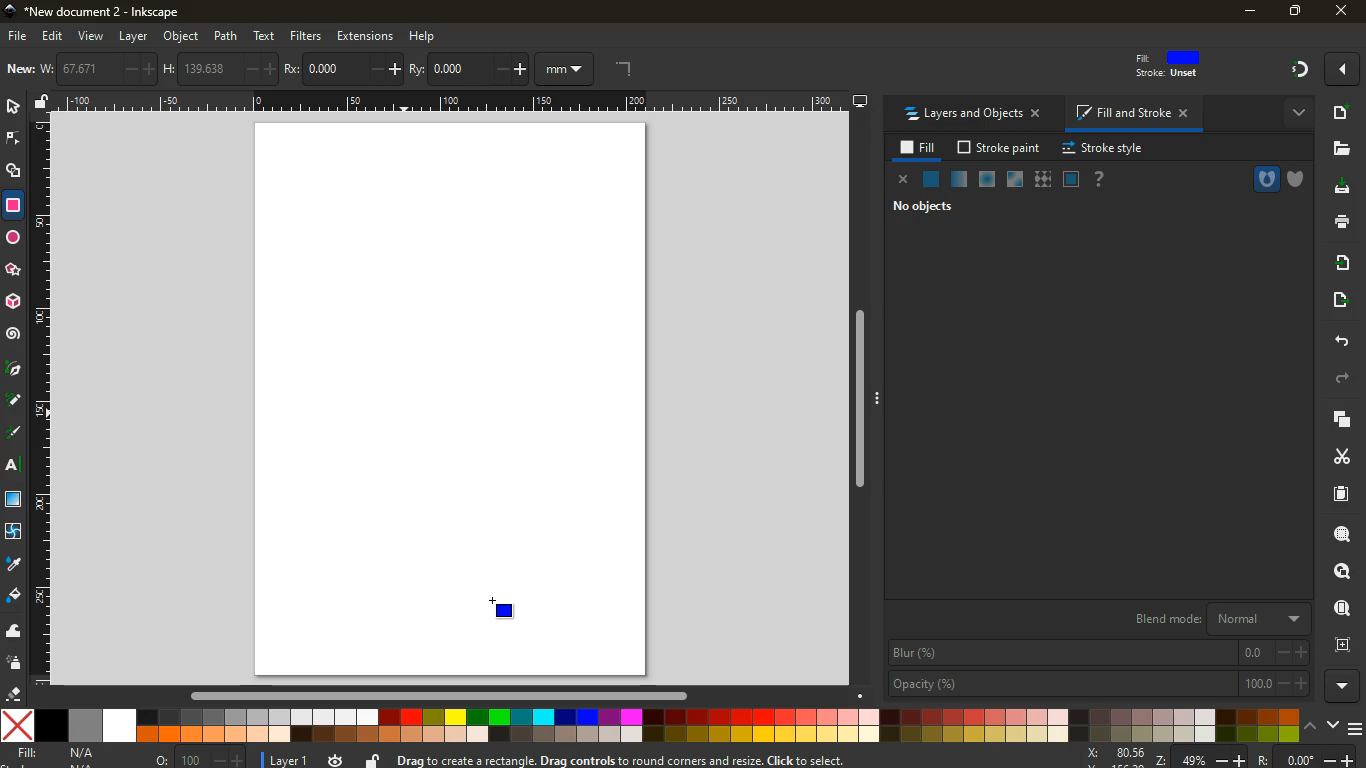 This screenshot has height=768, width=1366. I want to click on receive, so click(1339, 264).